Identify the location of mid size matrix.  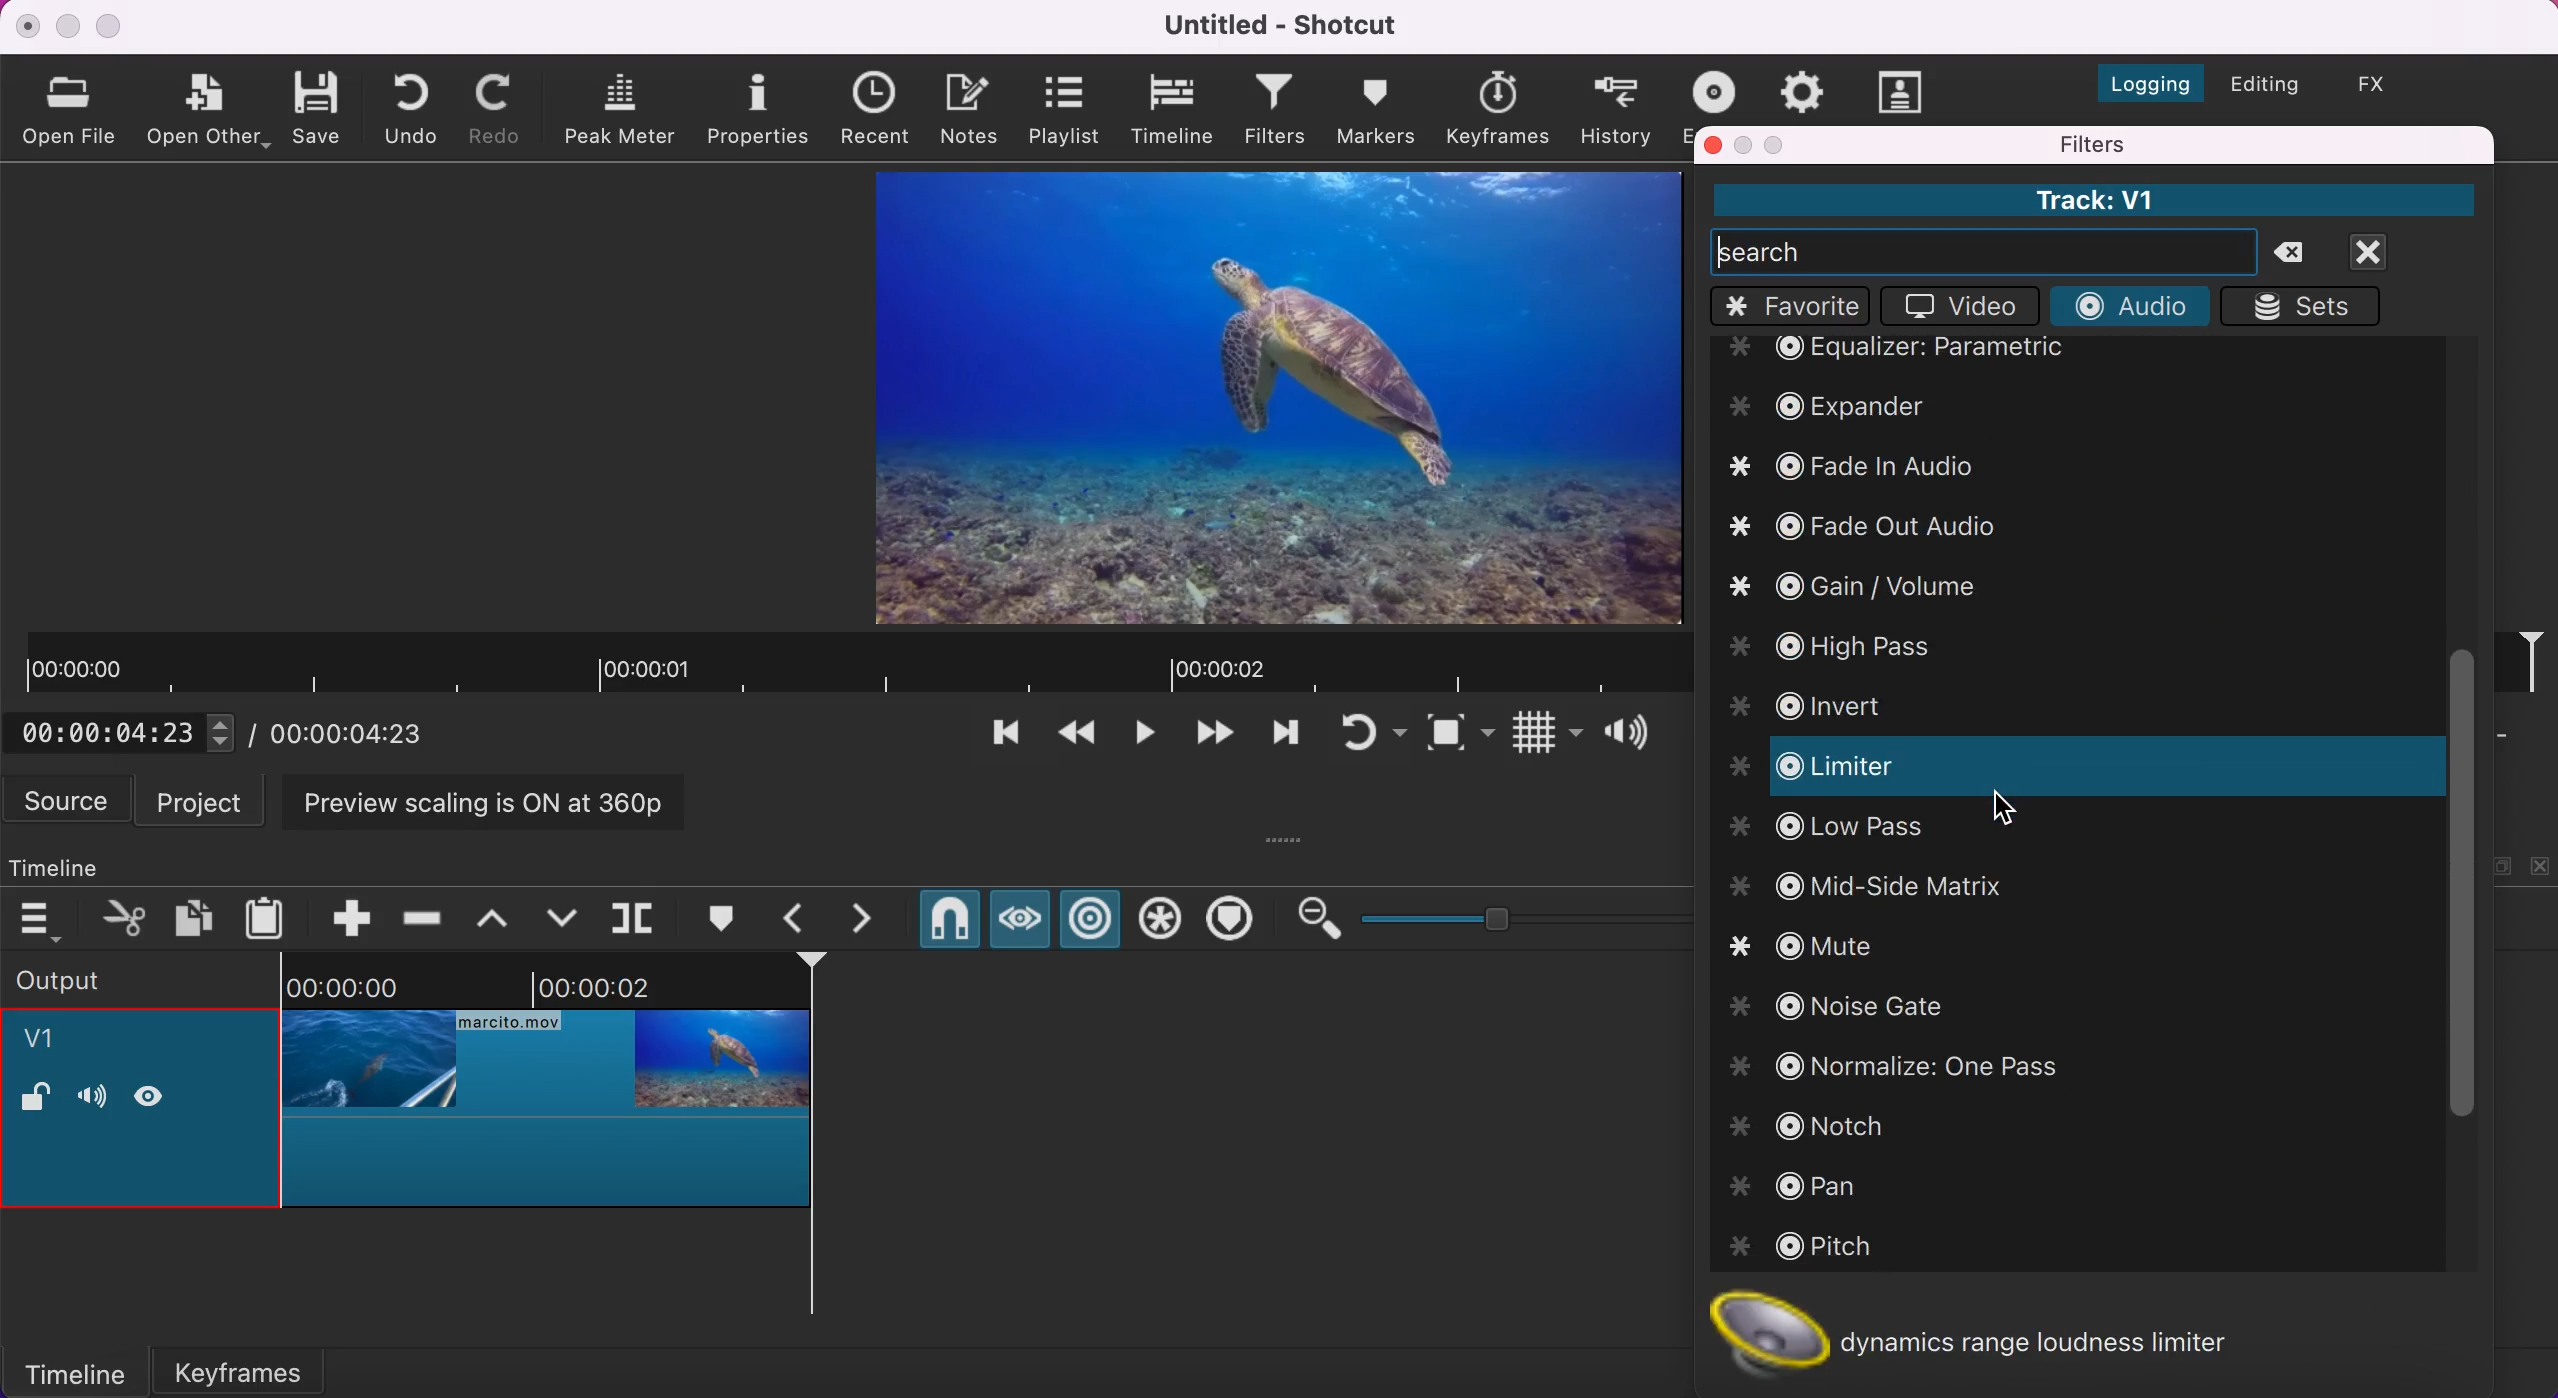
(1864, 886).